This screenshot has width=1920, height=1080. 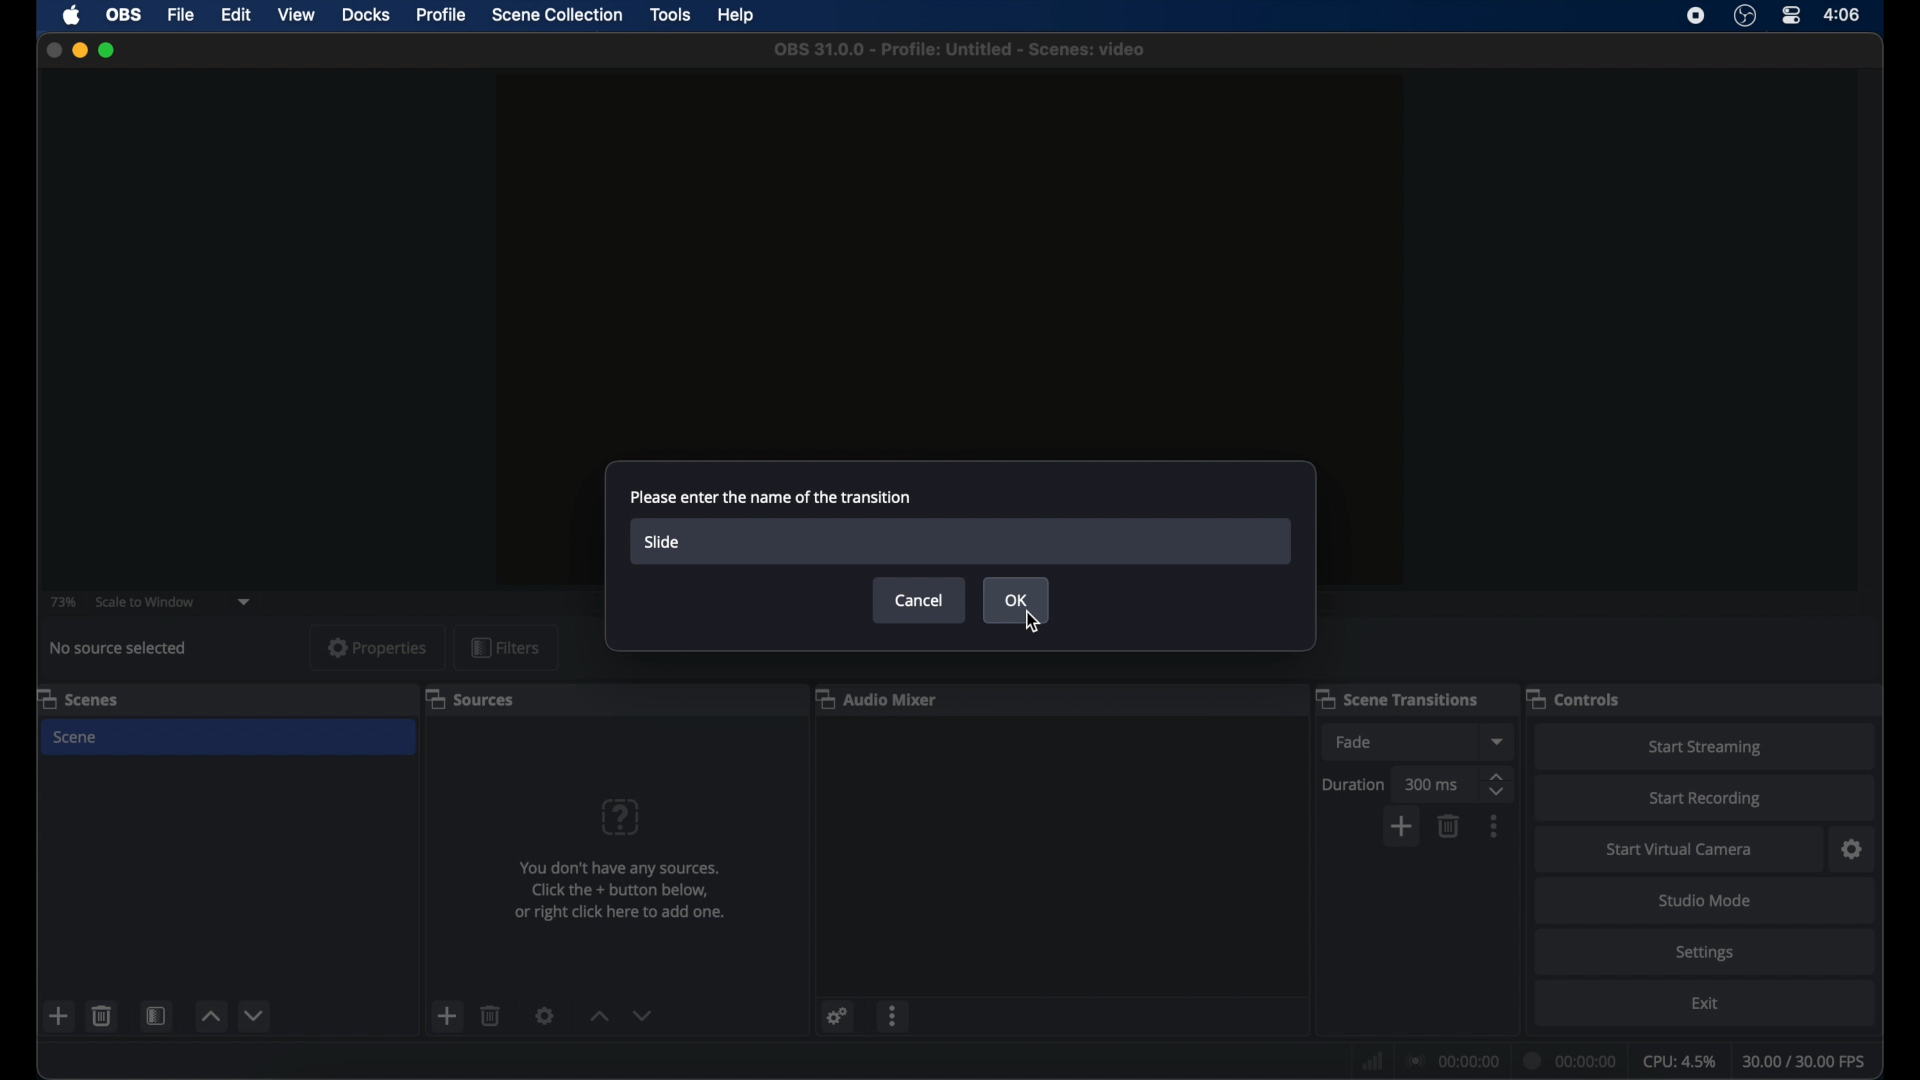 I want to click on controls, so click(x=1574, y=700).